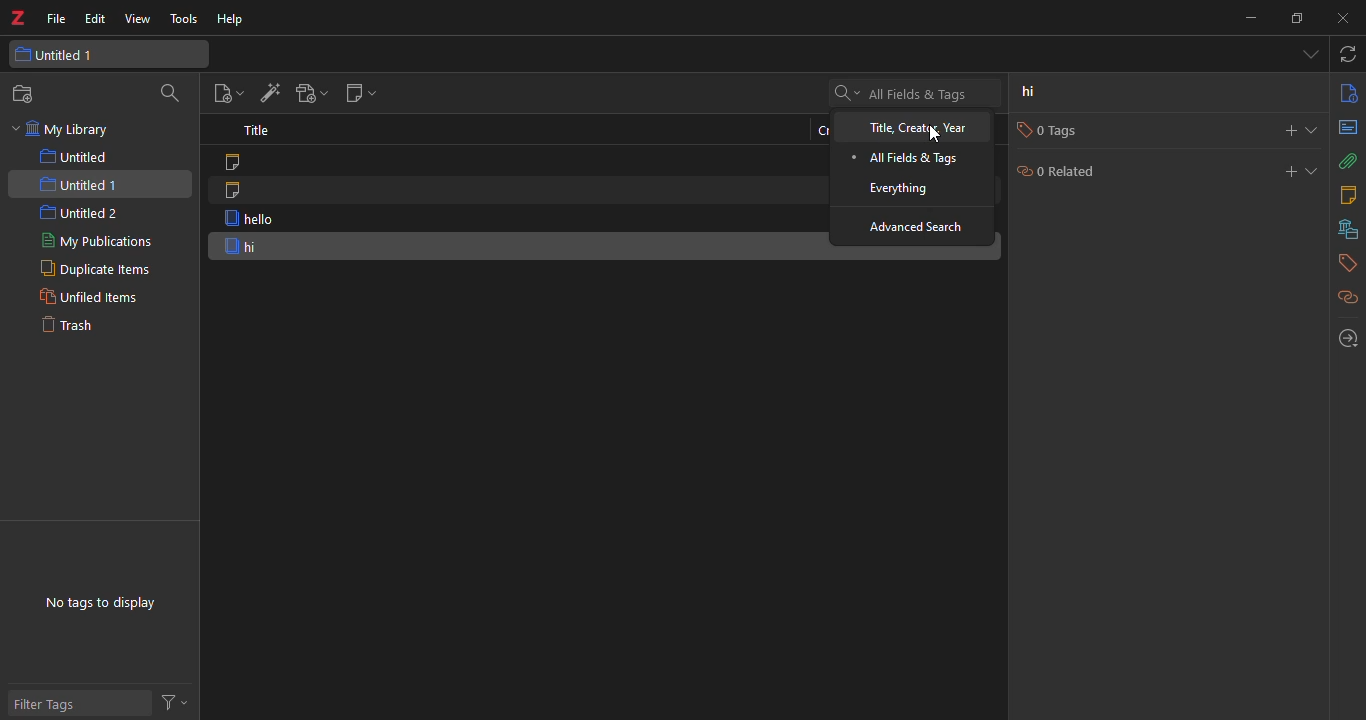  What do you see at coordinates (63, 130) in the screenshot?
I see `my library` at bounding box center [63, 130].